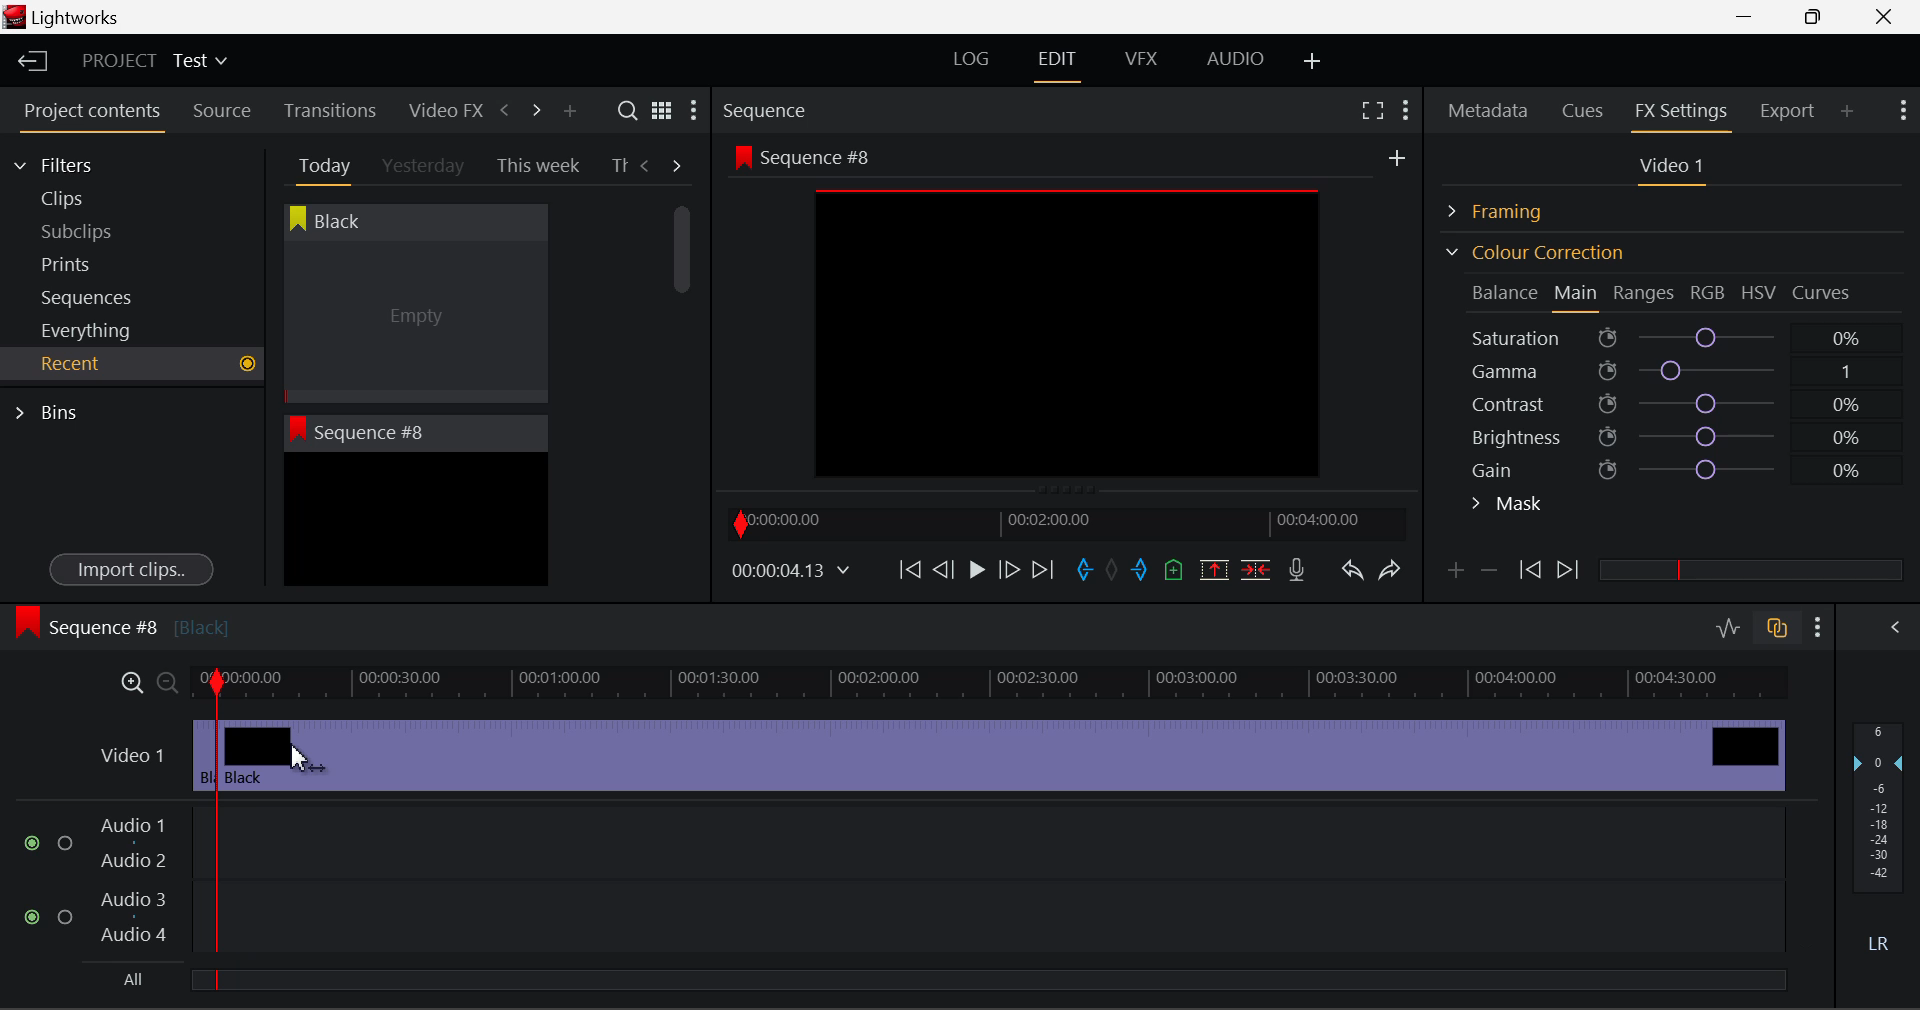 This screenshot has width=1920, height=1010. What do you see at coordinates (134, 980) in the screenshot?
I see `All` at bounding box center [134, 980].